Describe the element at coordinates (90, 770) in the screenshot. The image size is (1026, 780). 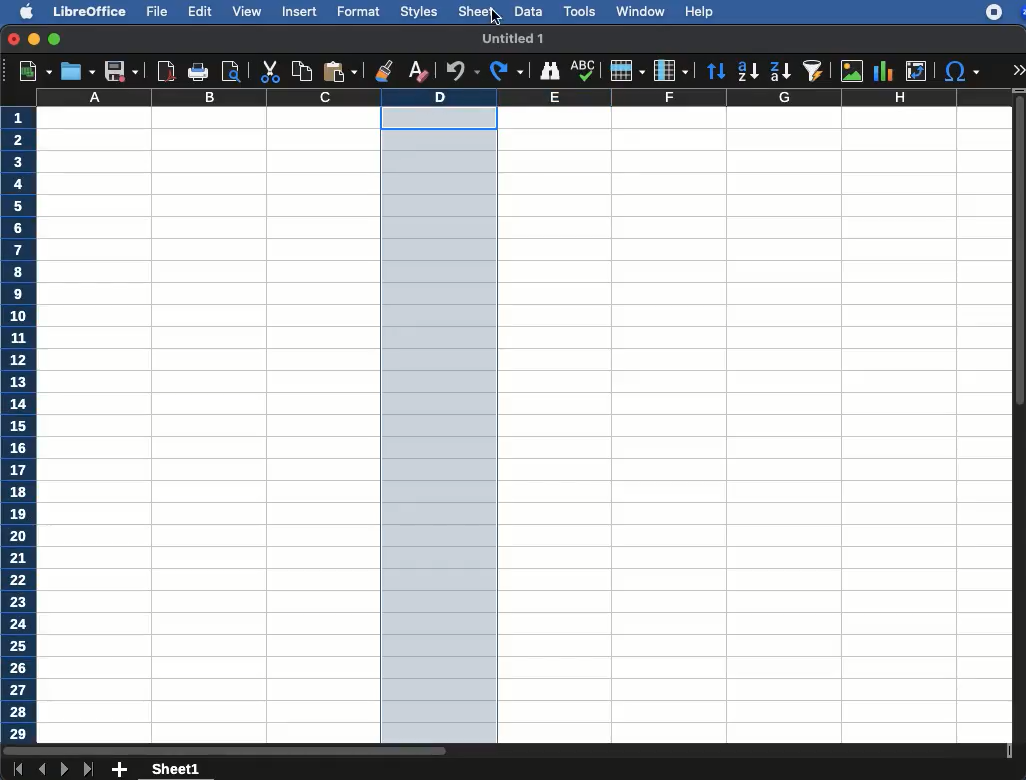
I see `last sheet` at that location.